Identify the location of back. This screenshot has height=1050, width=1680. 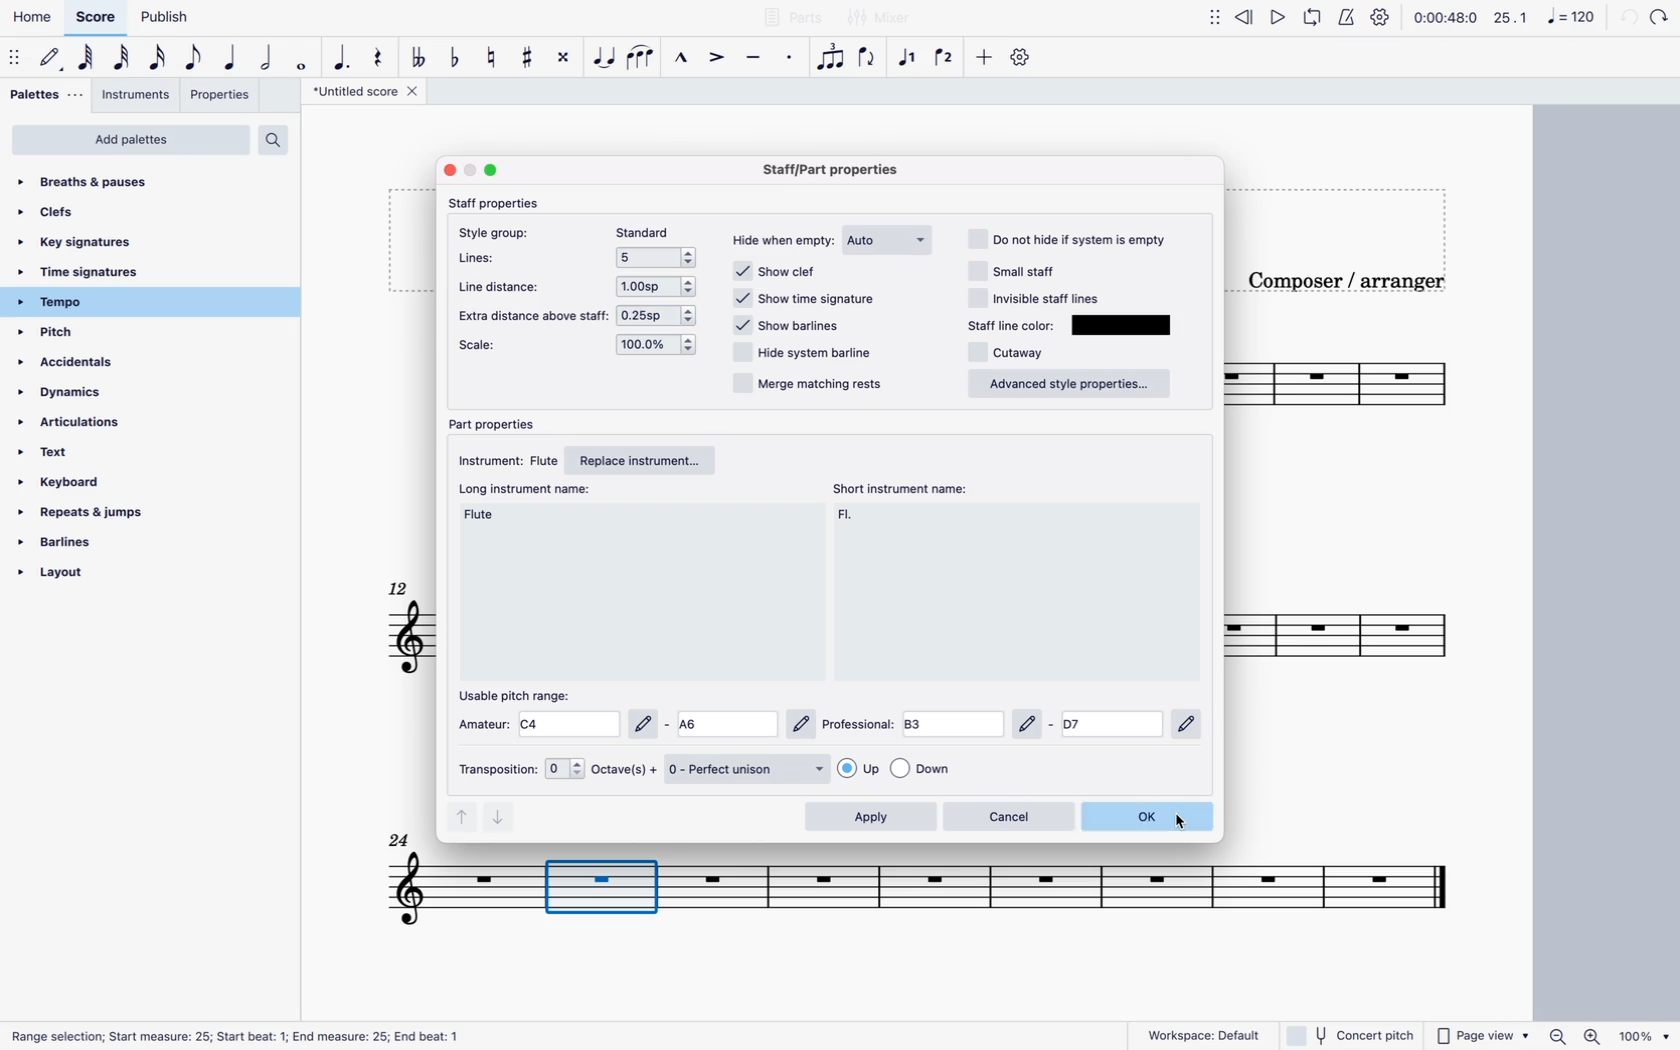
(1626, 17).